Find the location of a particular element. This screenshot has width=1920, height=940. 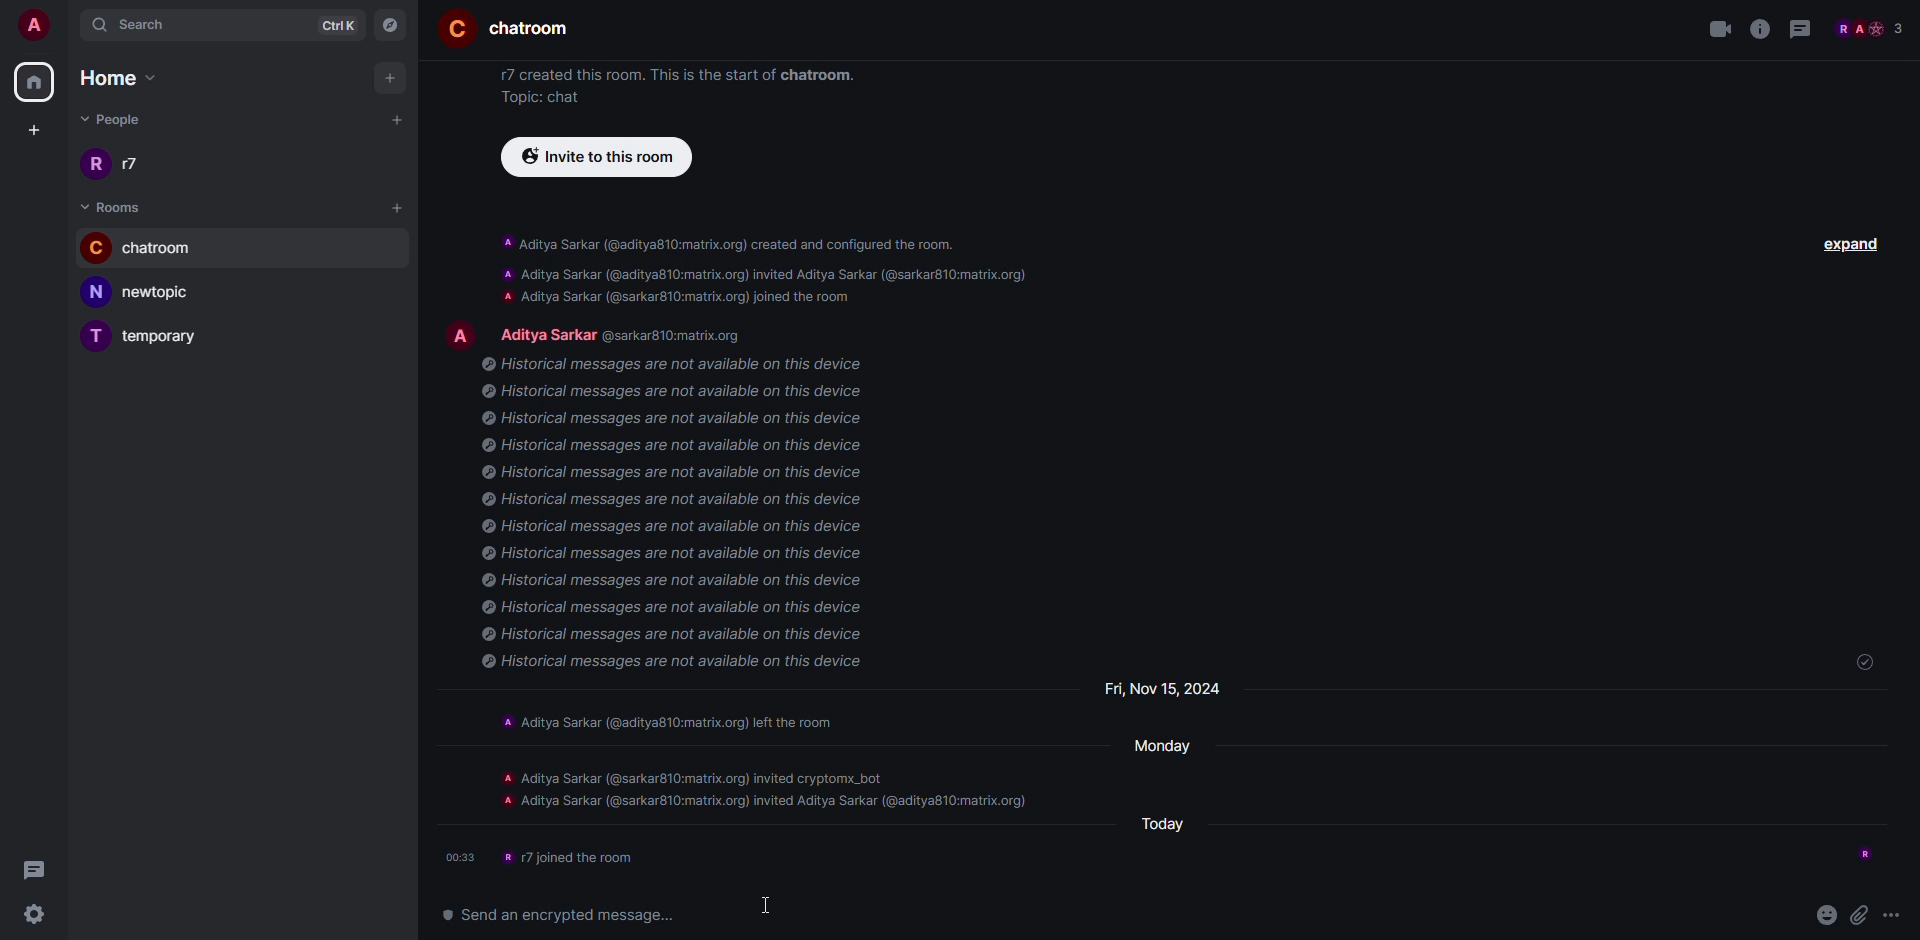

account is located at coordinates (34, 24).